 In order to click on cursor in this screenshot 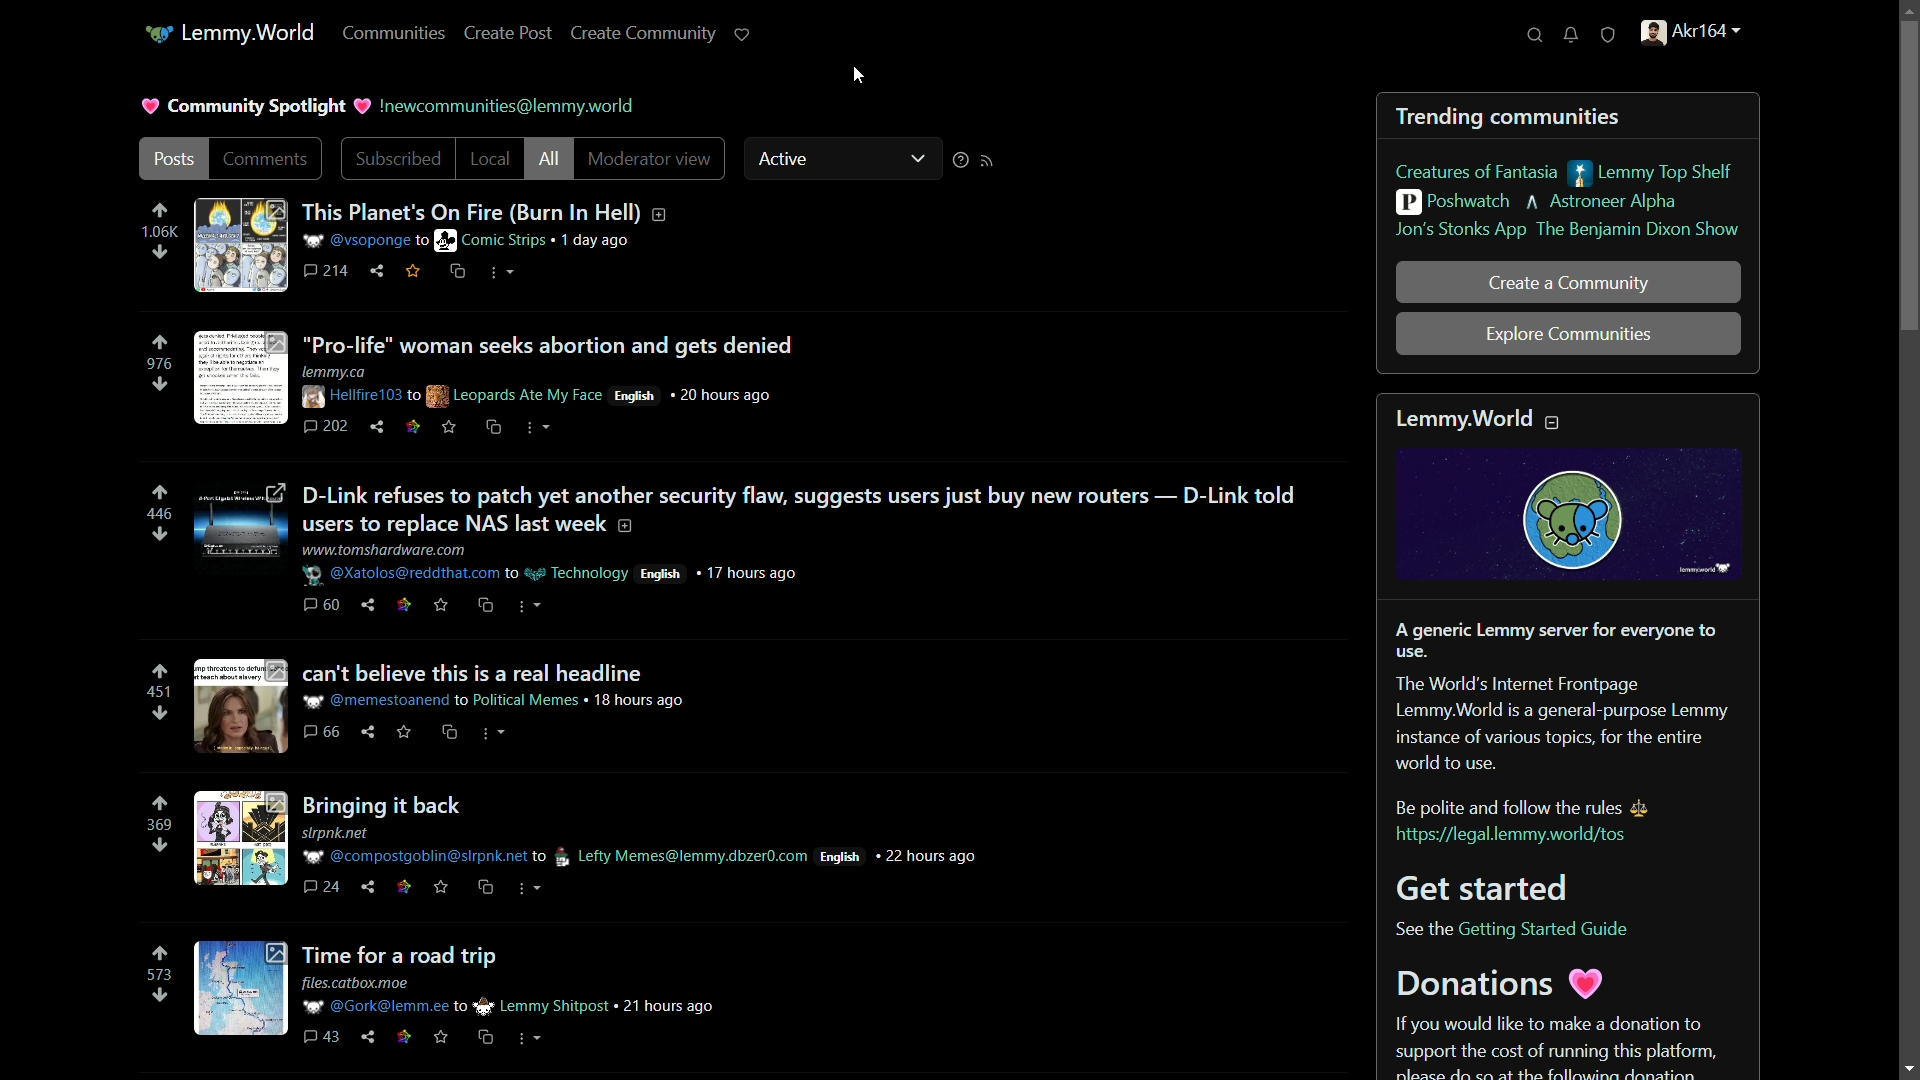, I will do `click(861, 76)`.